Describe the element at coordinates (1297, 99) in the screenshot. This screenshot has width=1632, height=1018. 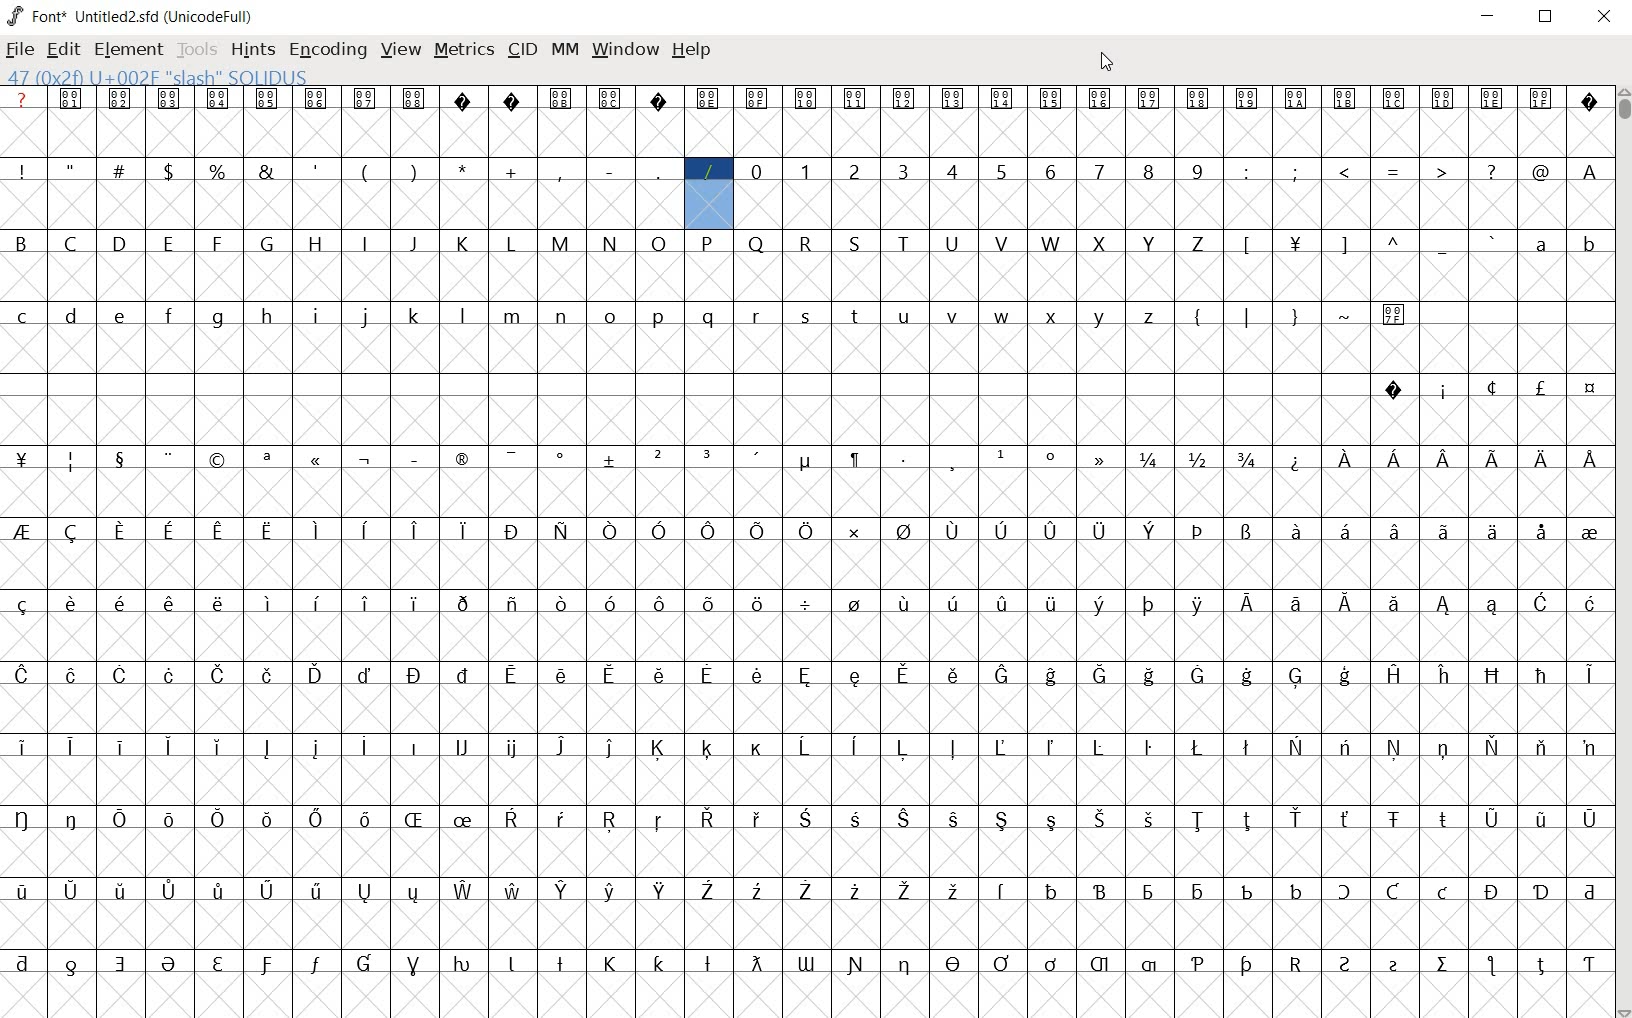
I see `glyph` at that location.